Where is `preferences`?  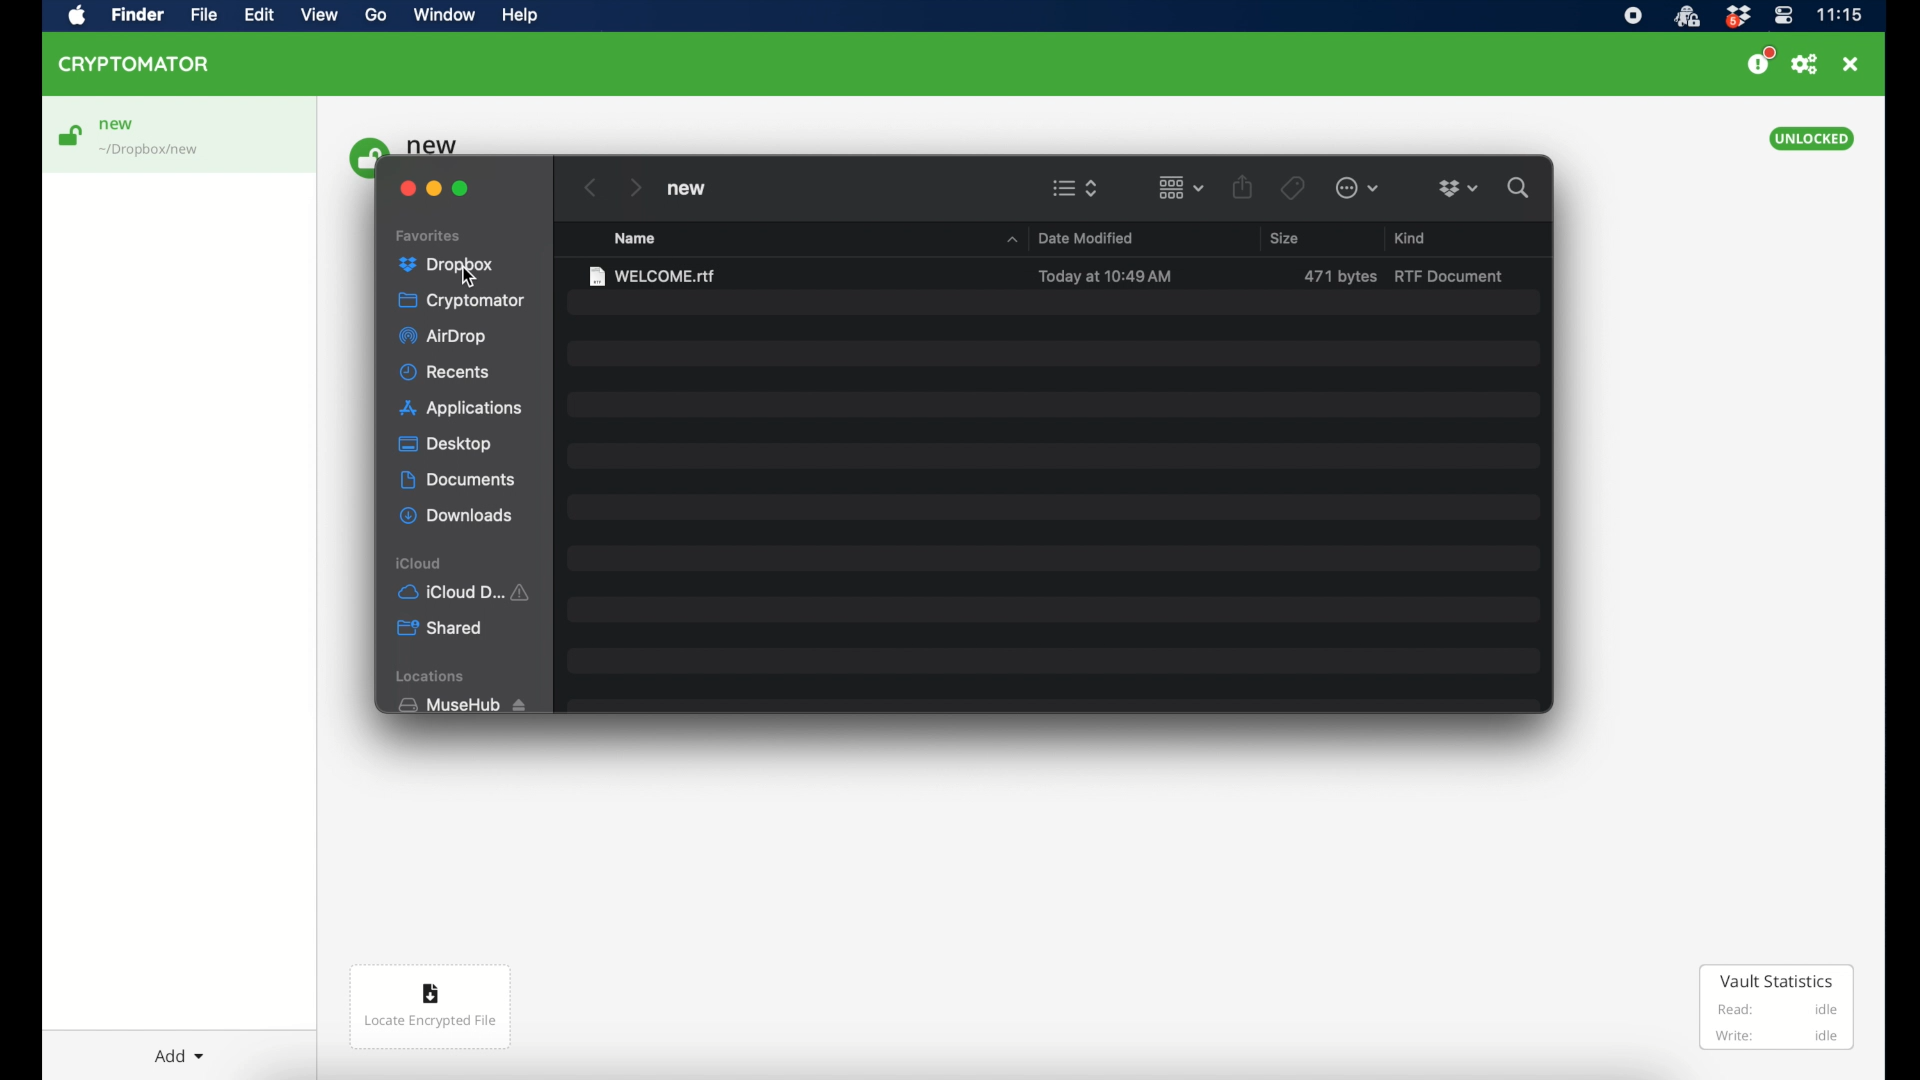 preferences is located at coordinates (1805, 65).